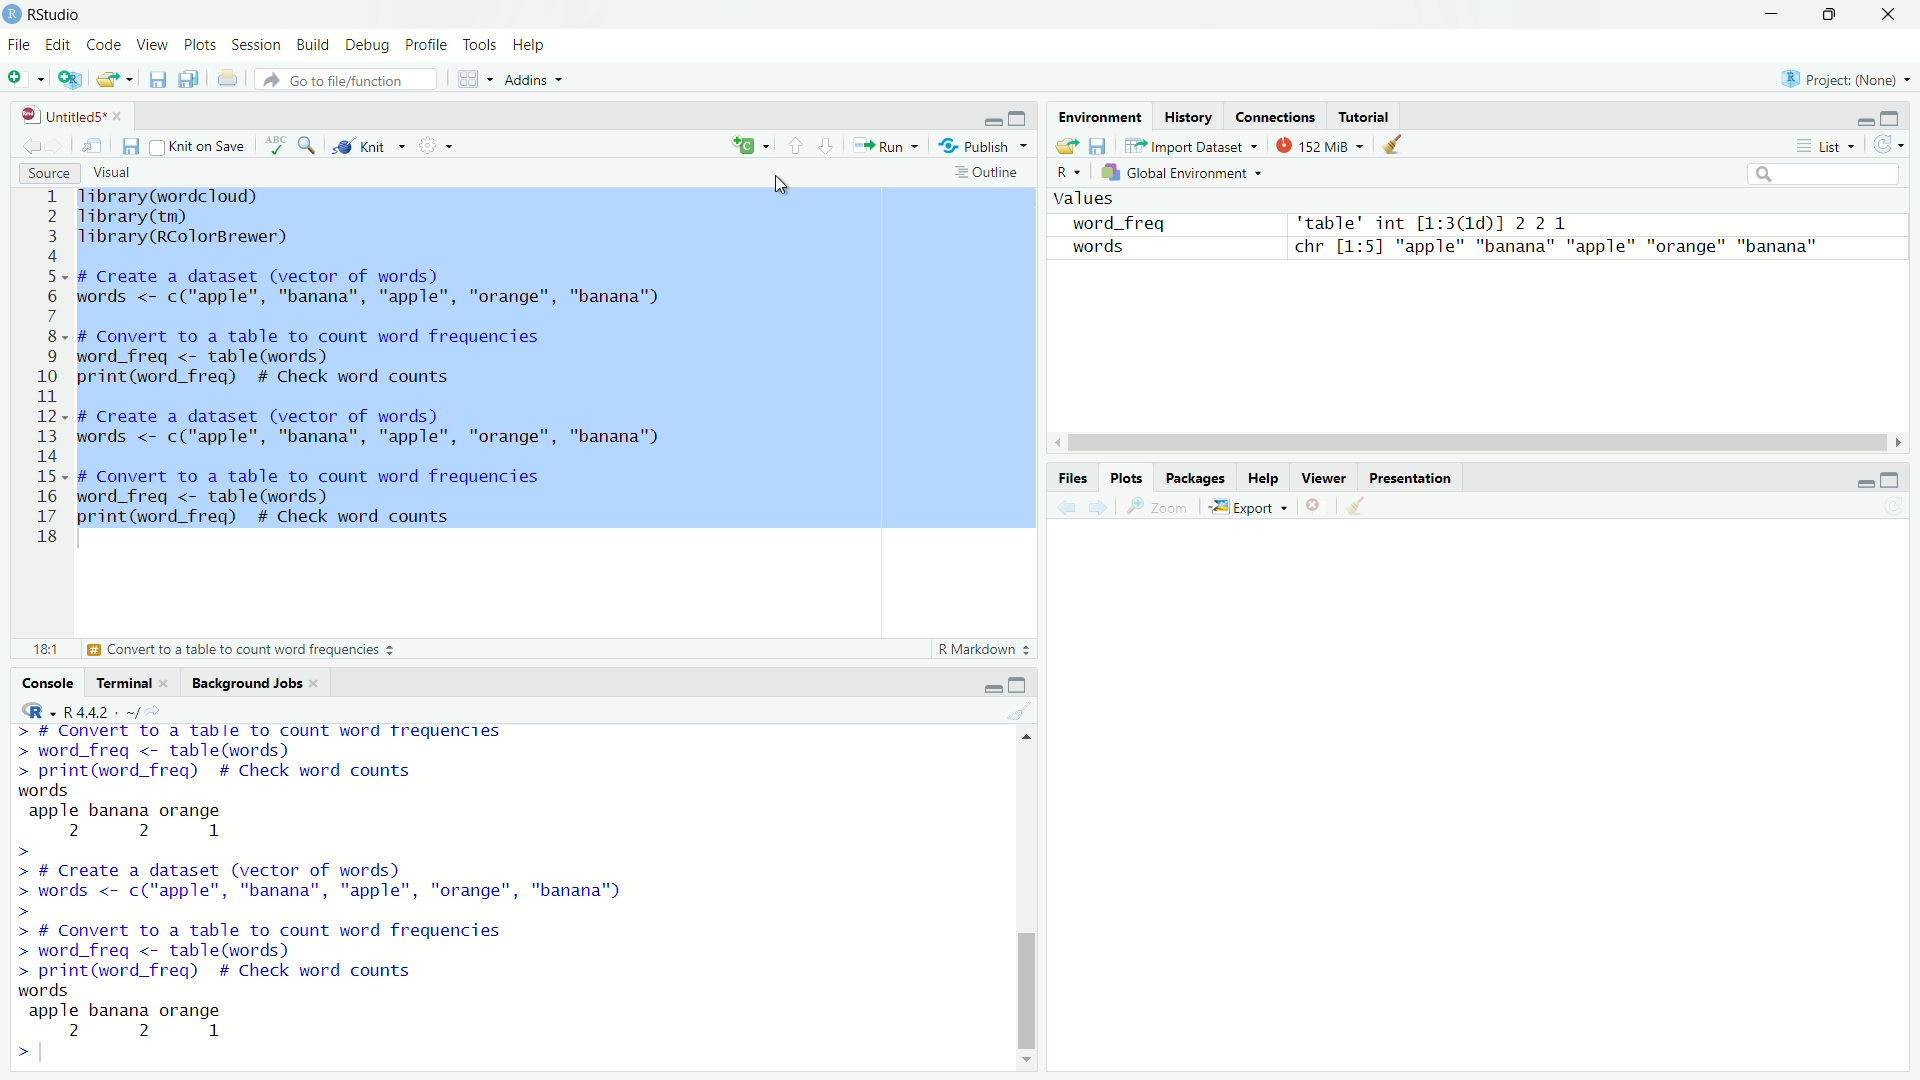 Image resolution: width=1920 pixels, height=1080 pixels. What do you see at coordinates (754, 147) in the screenshot?
I see `create file` at bounding box center [754, 147].